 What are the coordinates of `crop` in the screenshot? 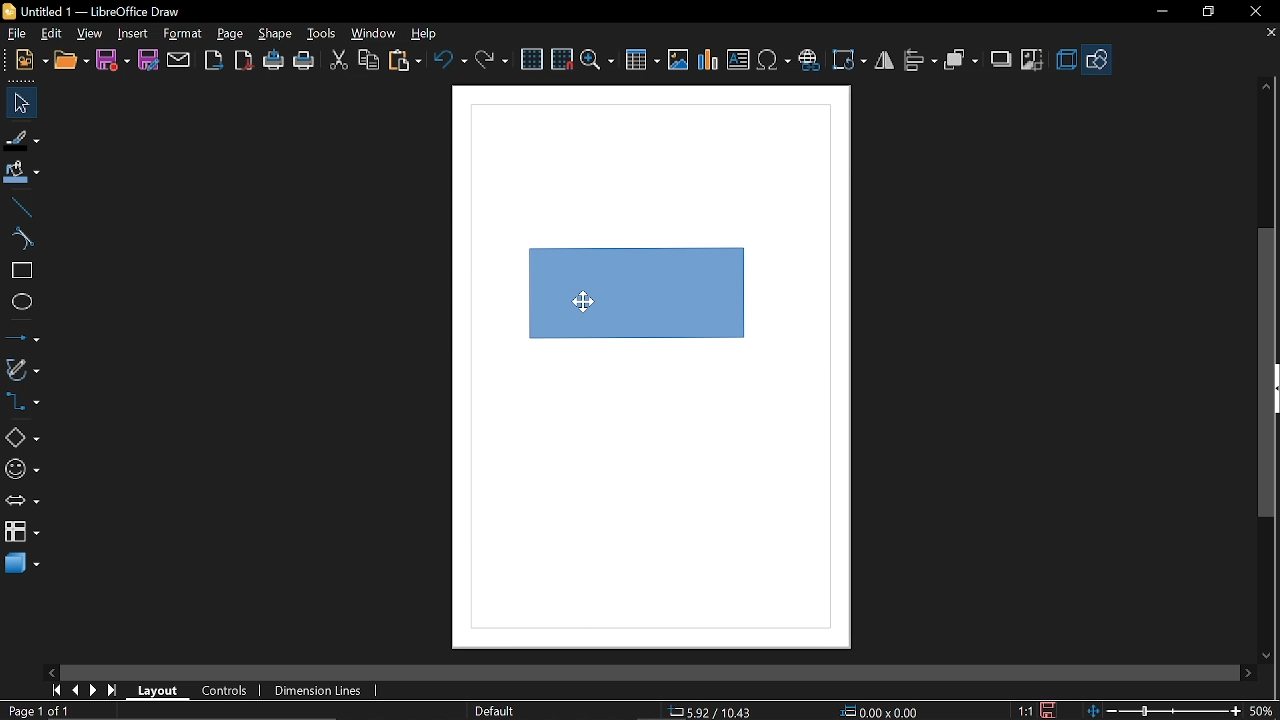 It's located at (1033, 58).